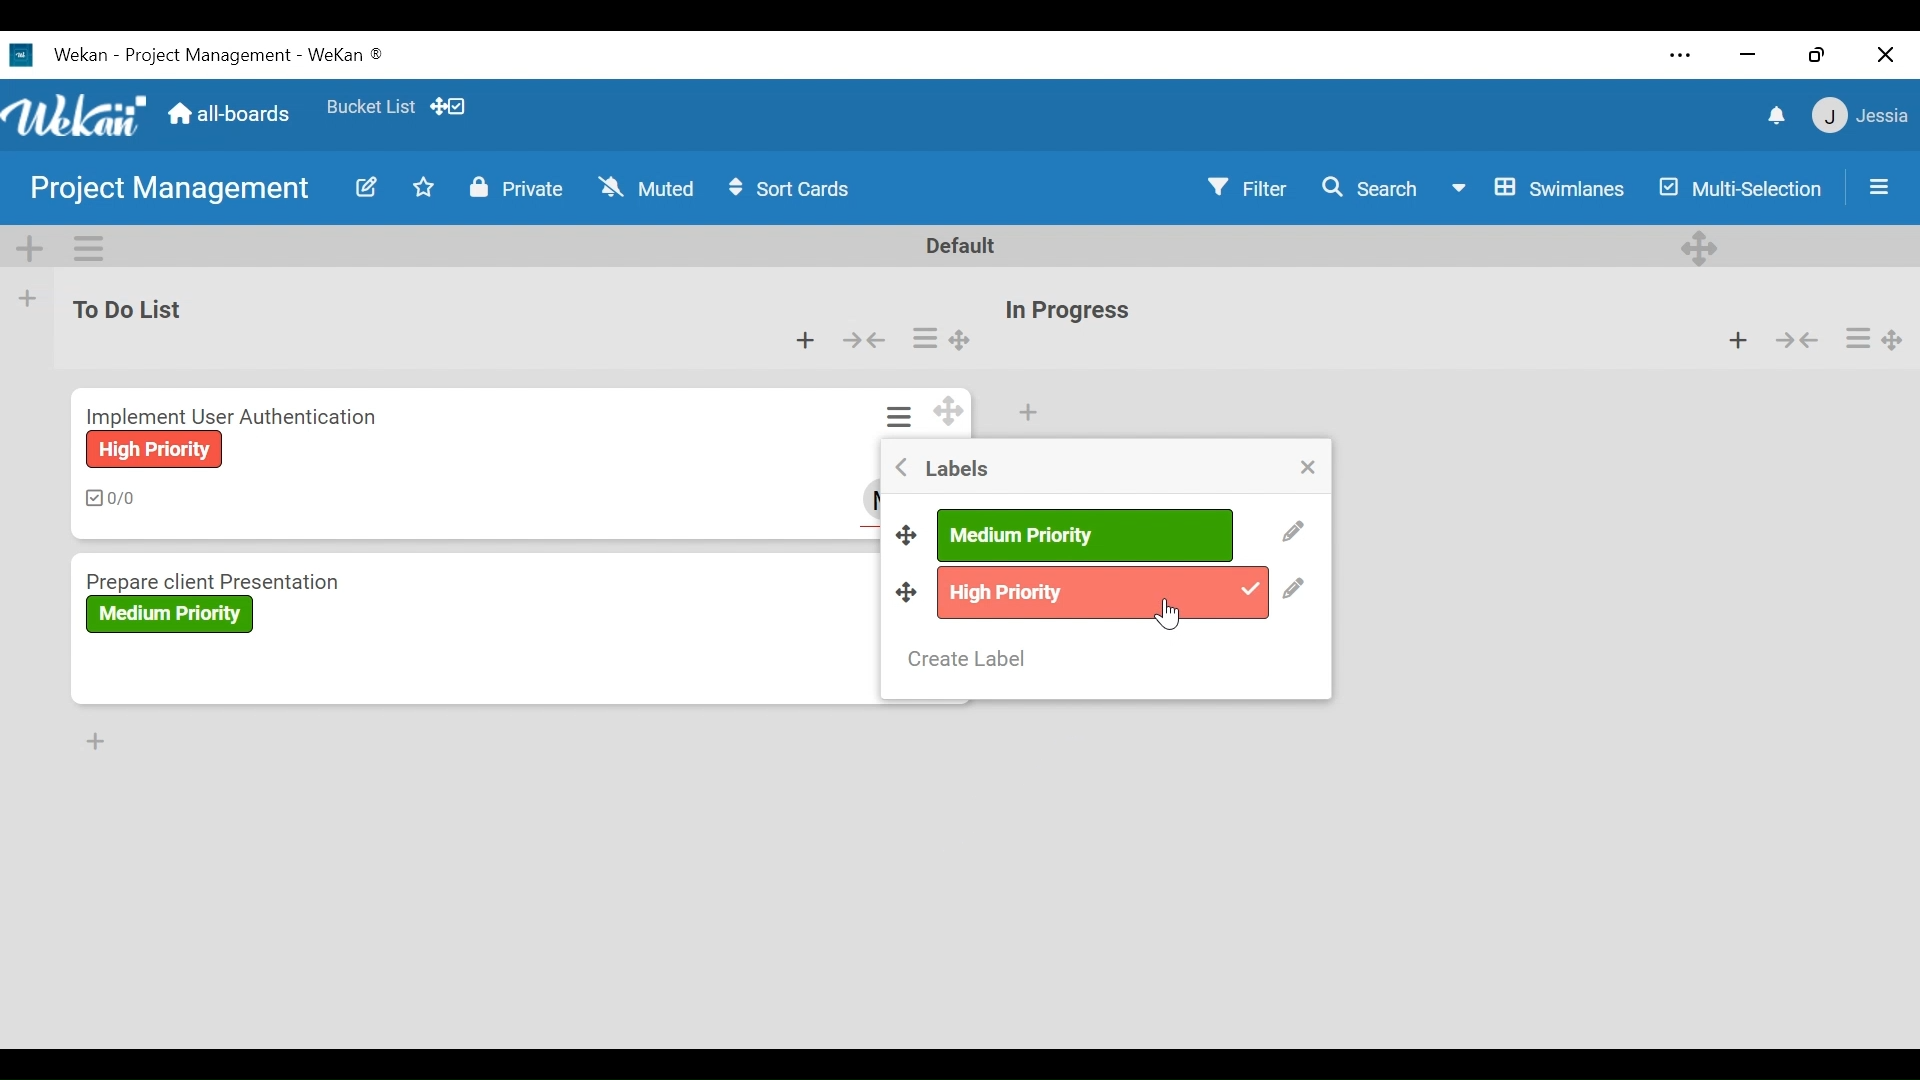 The width and height of the screenshot is (1920, 1080). Describe the element at coordinates (950, 411) in the screenshot. I see `Desktop drag handle` at that location.